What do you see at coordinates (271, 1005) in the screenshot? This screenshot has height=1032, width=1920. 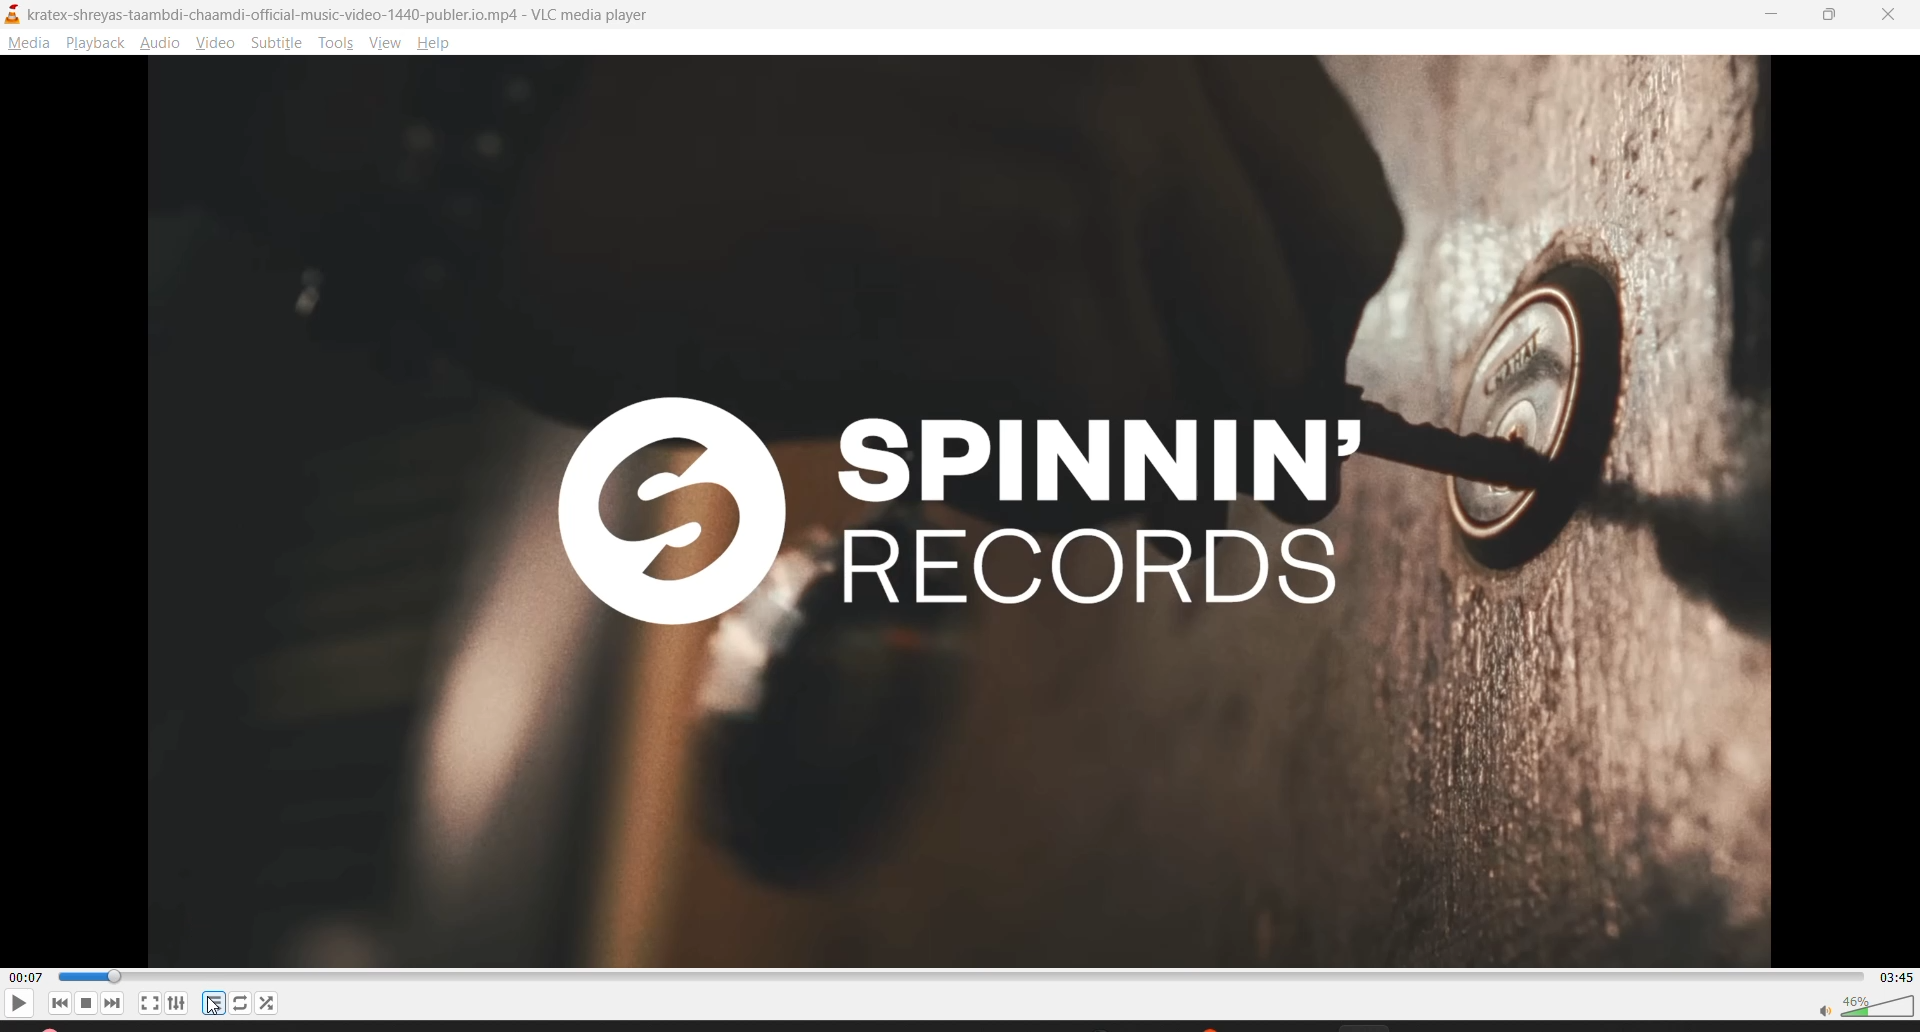 I see `random` at bounding box center [271, 1005].